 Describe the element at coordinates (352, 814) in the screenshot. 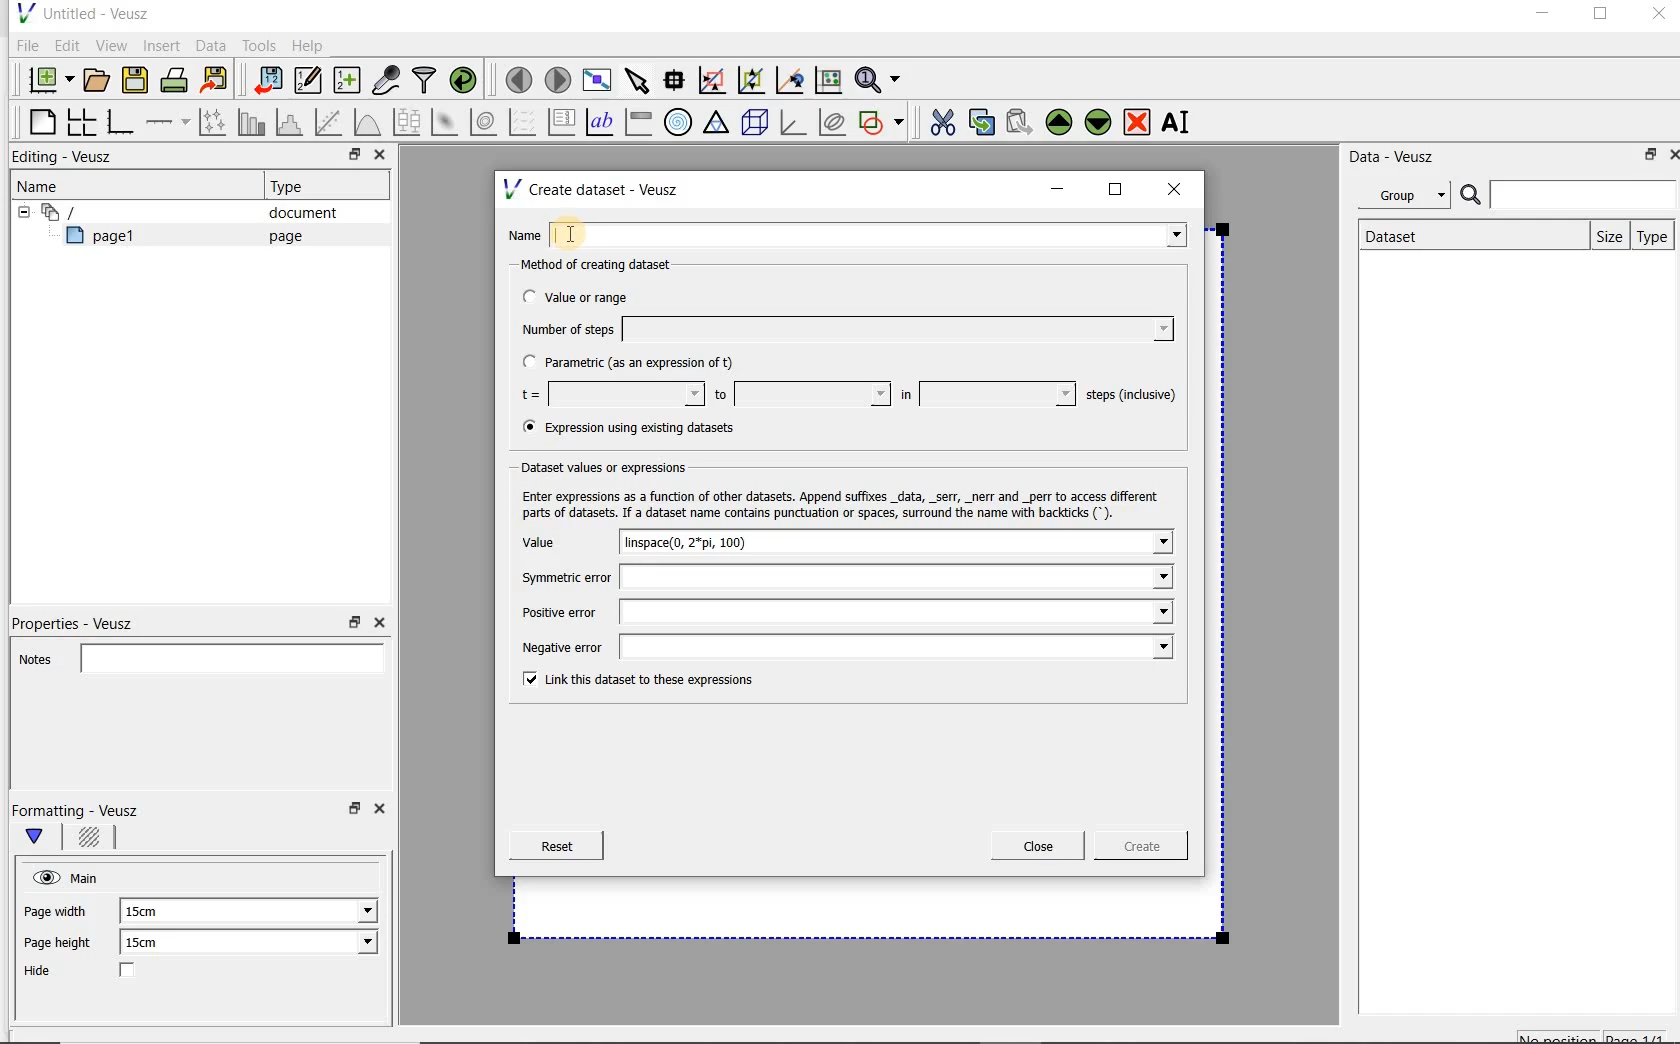

I see `restore down` at that location.